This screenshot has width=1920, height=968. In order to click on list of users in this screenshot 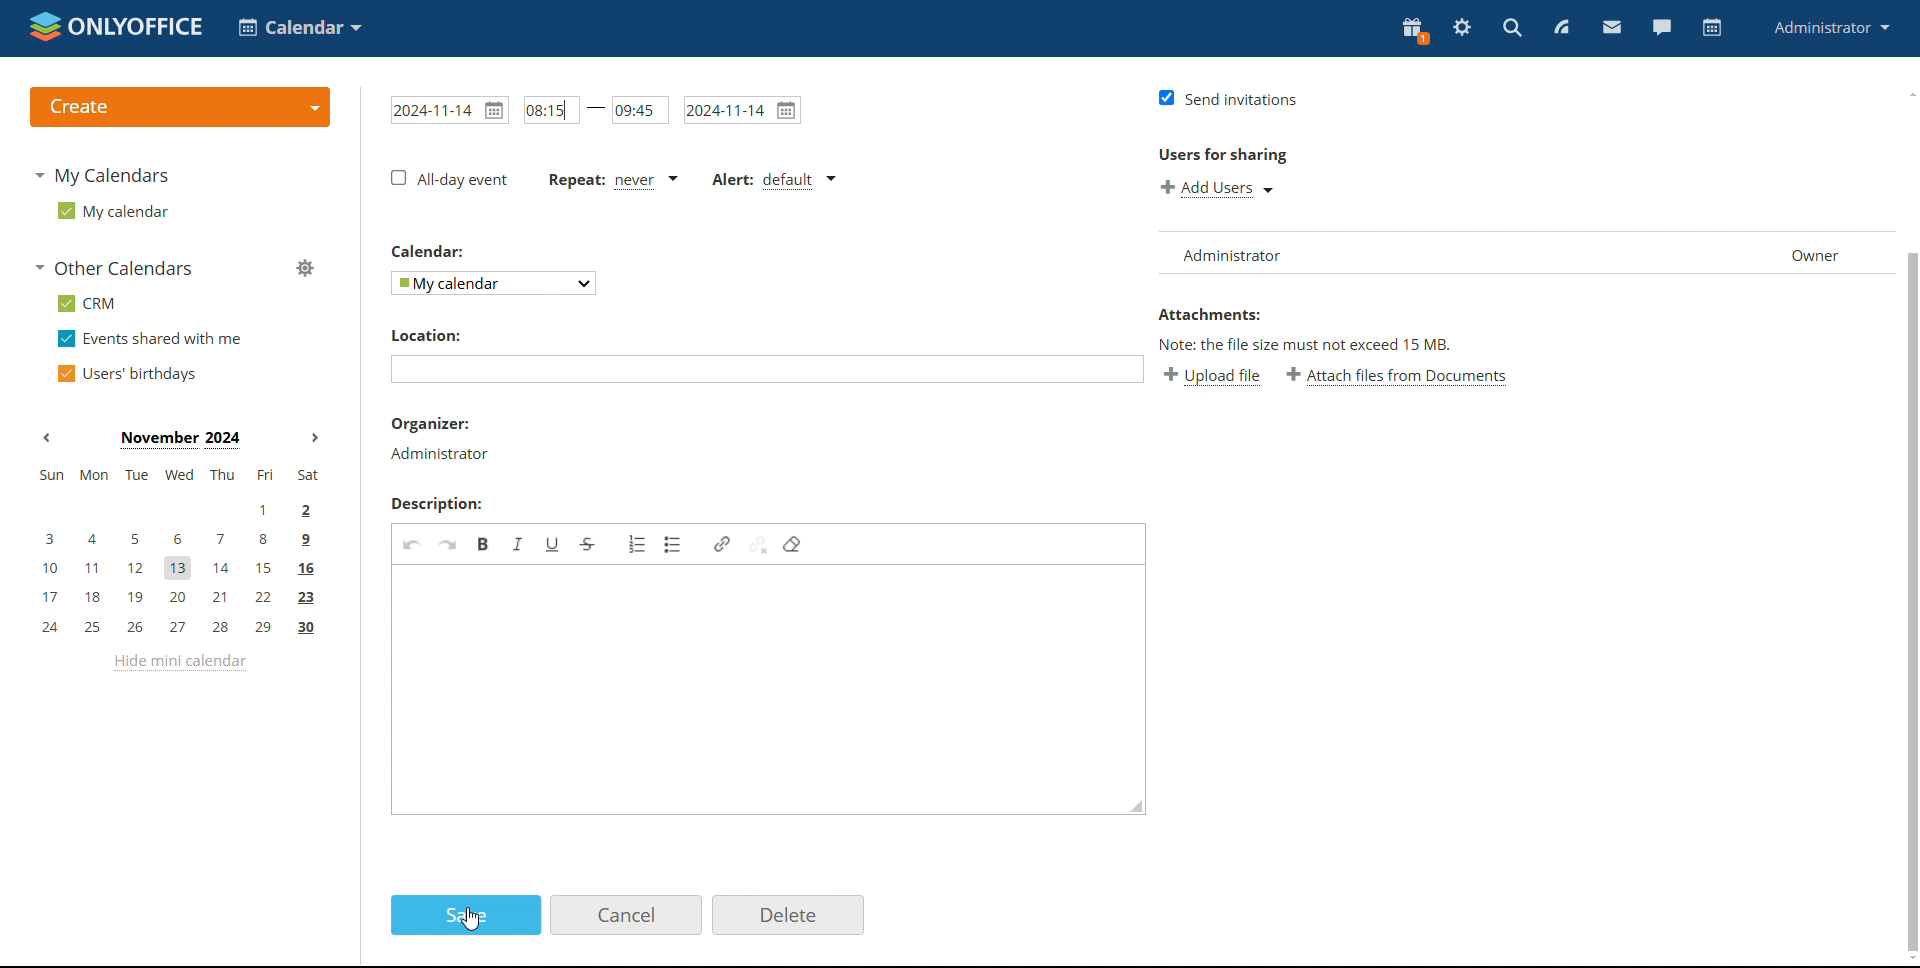, I will do `click(1446, 251)`.